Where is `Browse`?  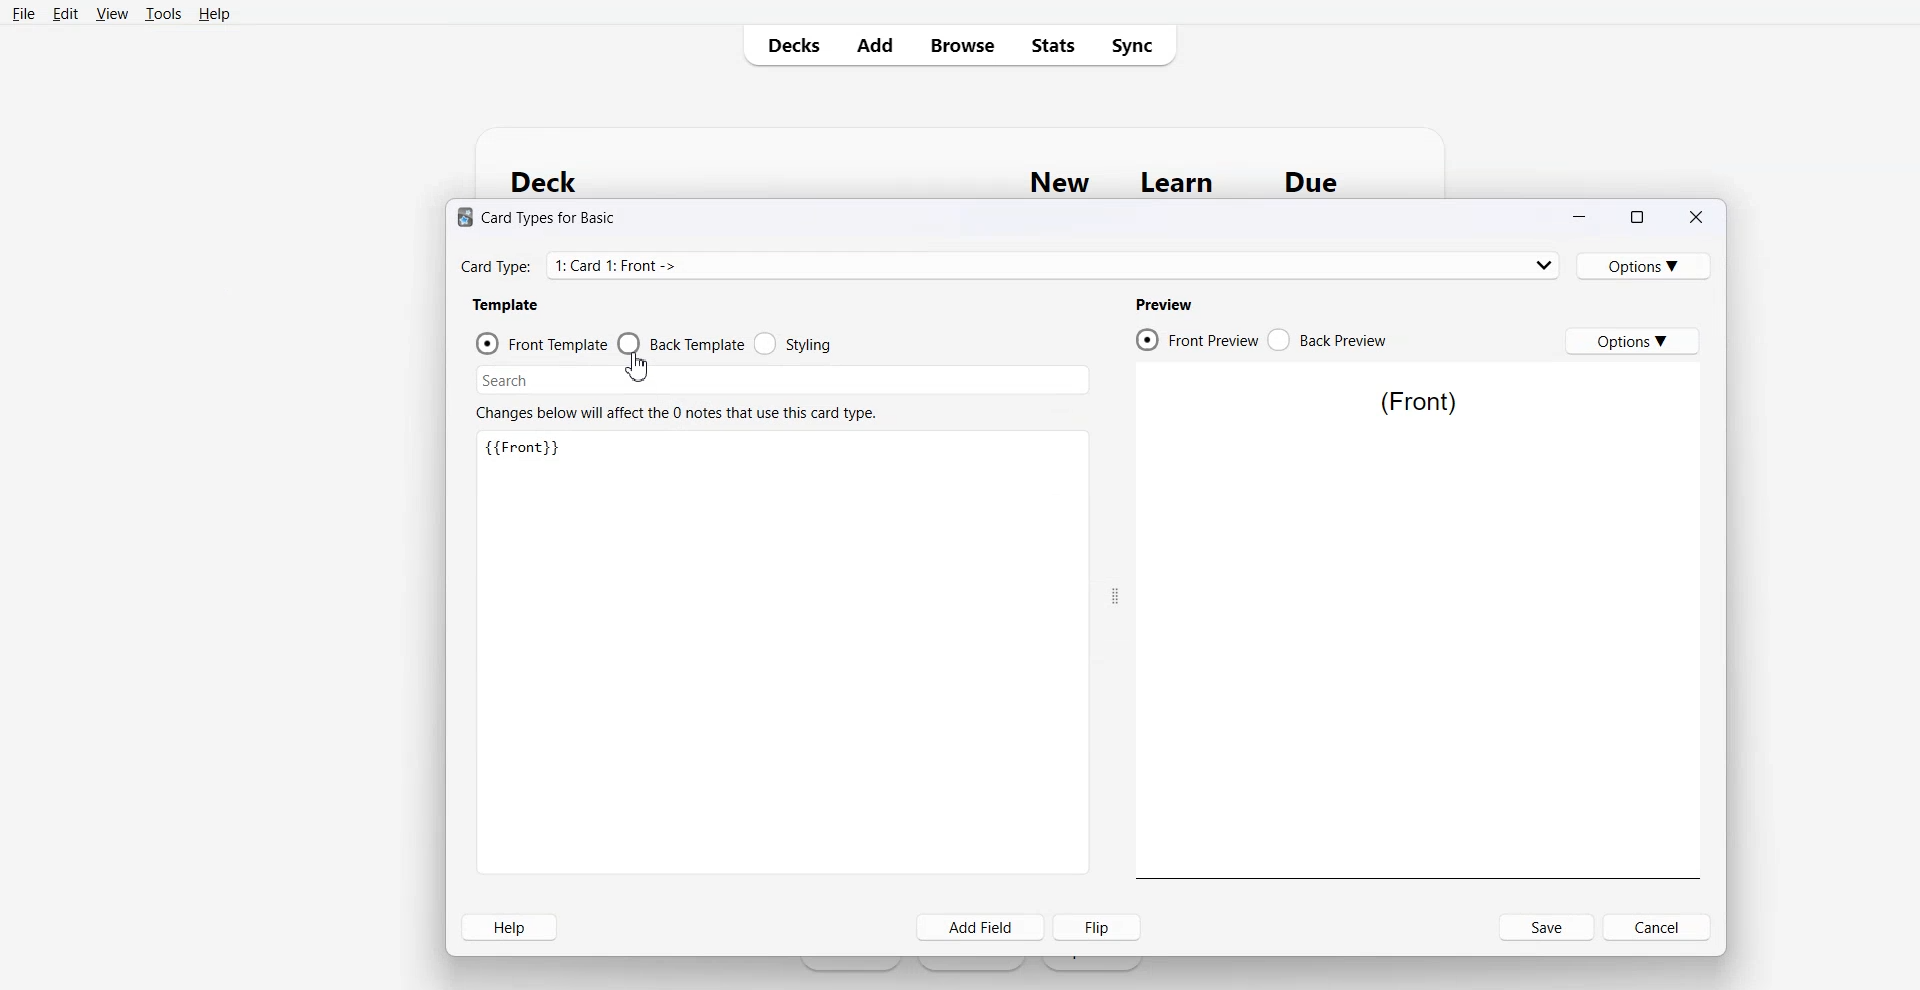
Browse is located at coordinates (960, 44).